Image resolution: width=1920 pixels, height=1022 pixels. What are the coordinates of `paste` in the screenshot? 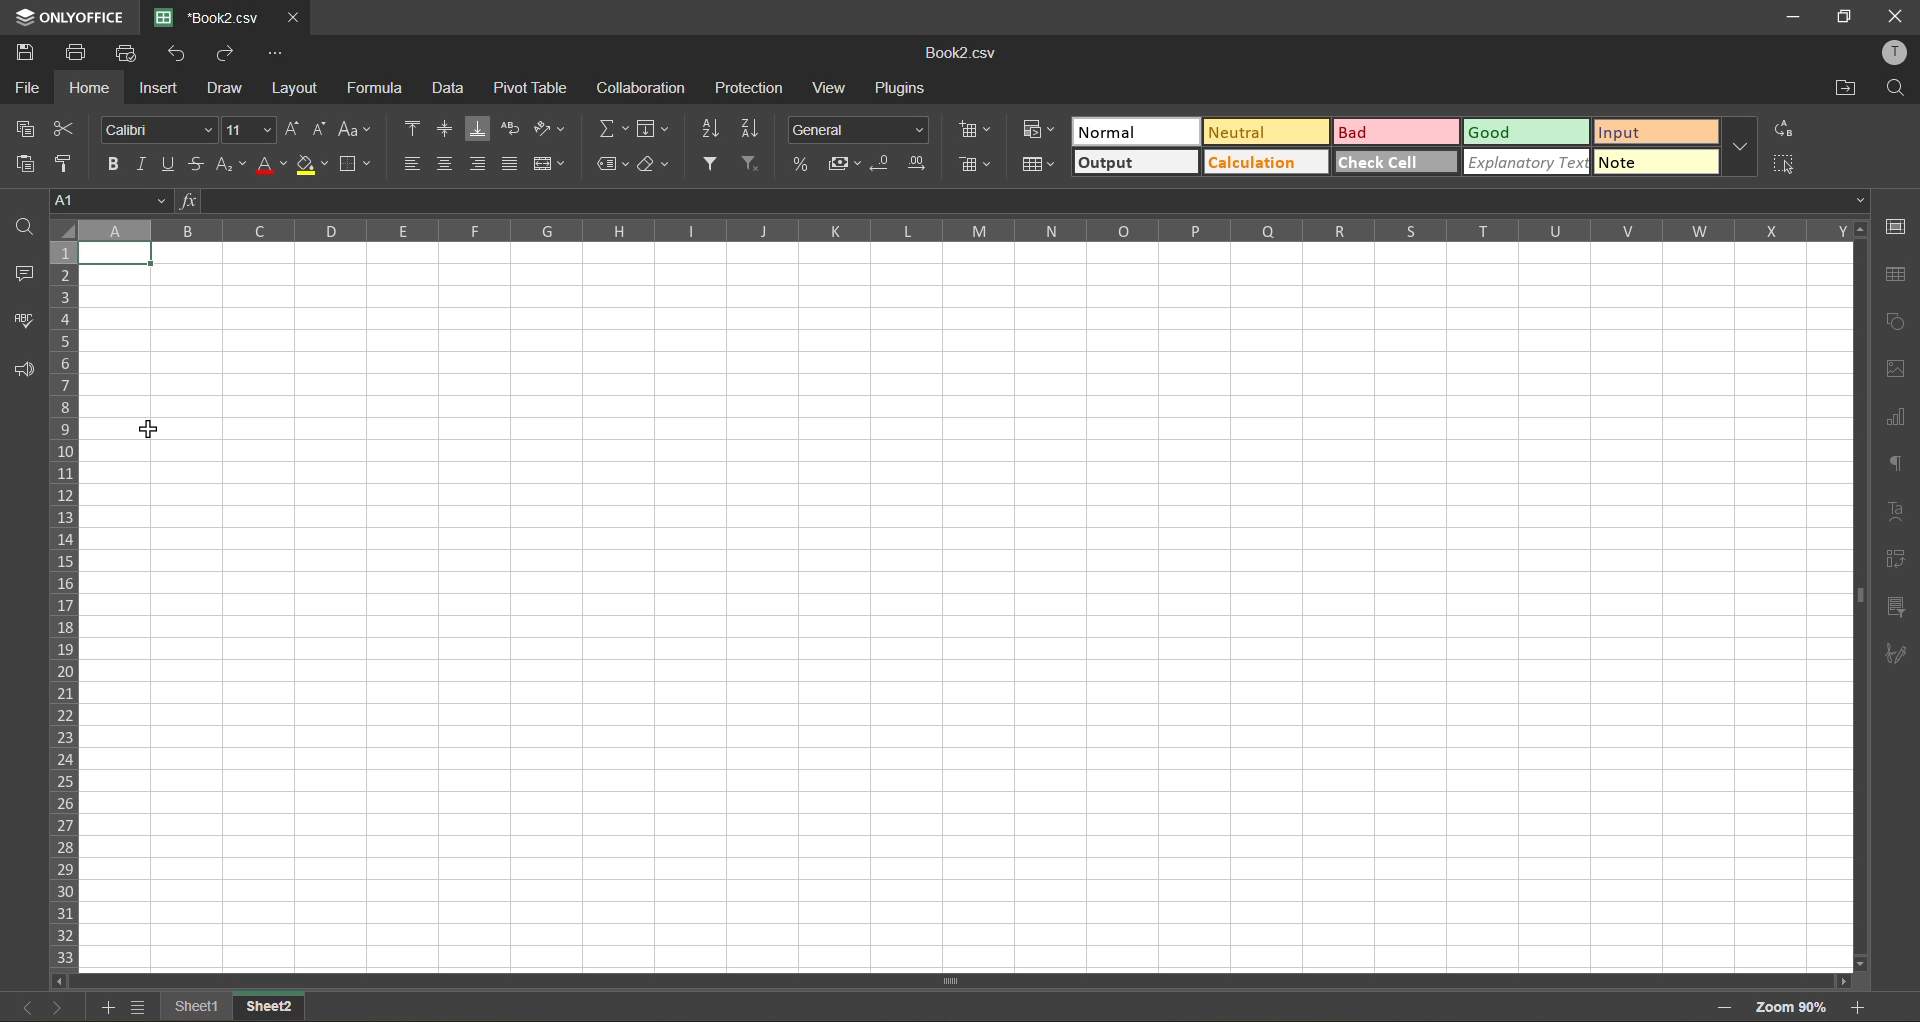 It's located at (24, 163).